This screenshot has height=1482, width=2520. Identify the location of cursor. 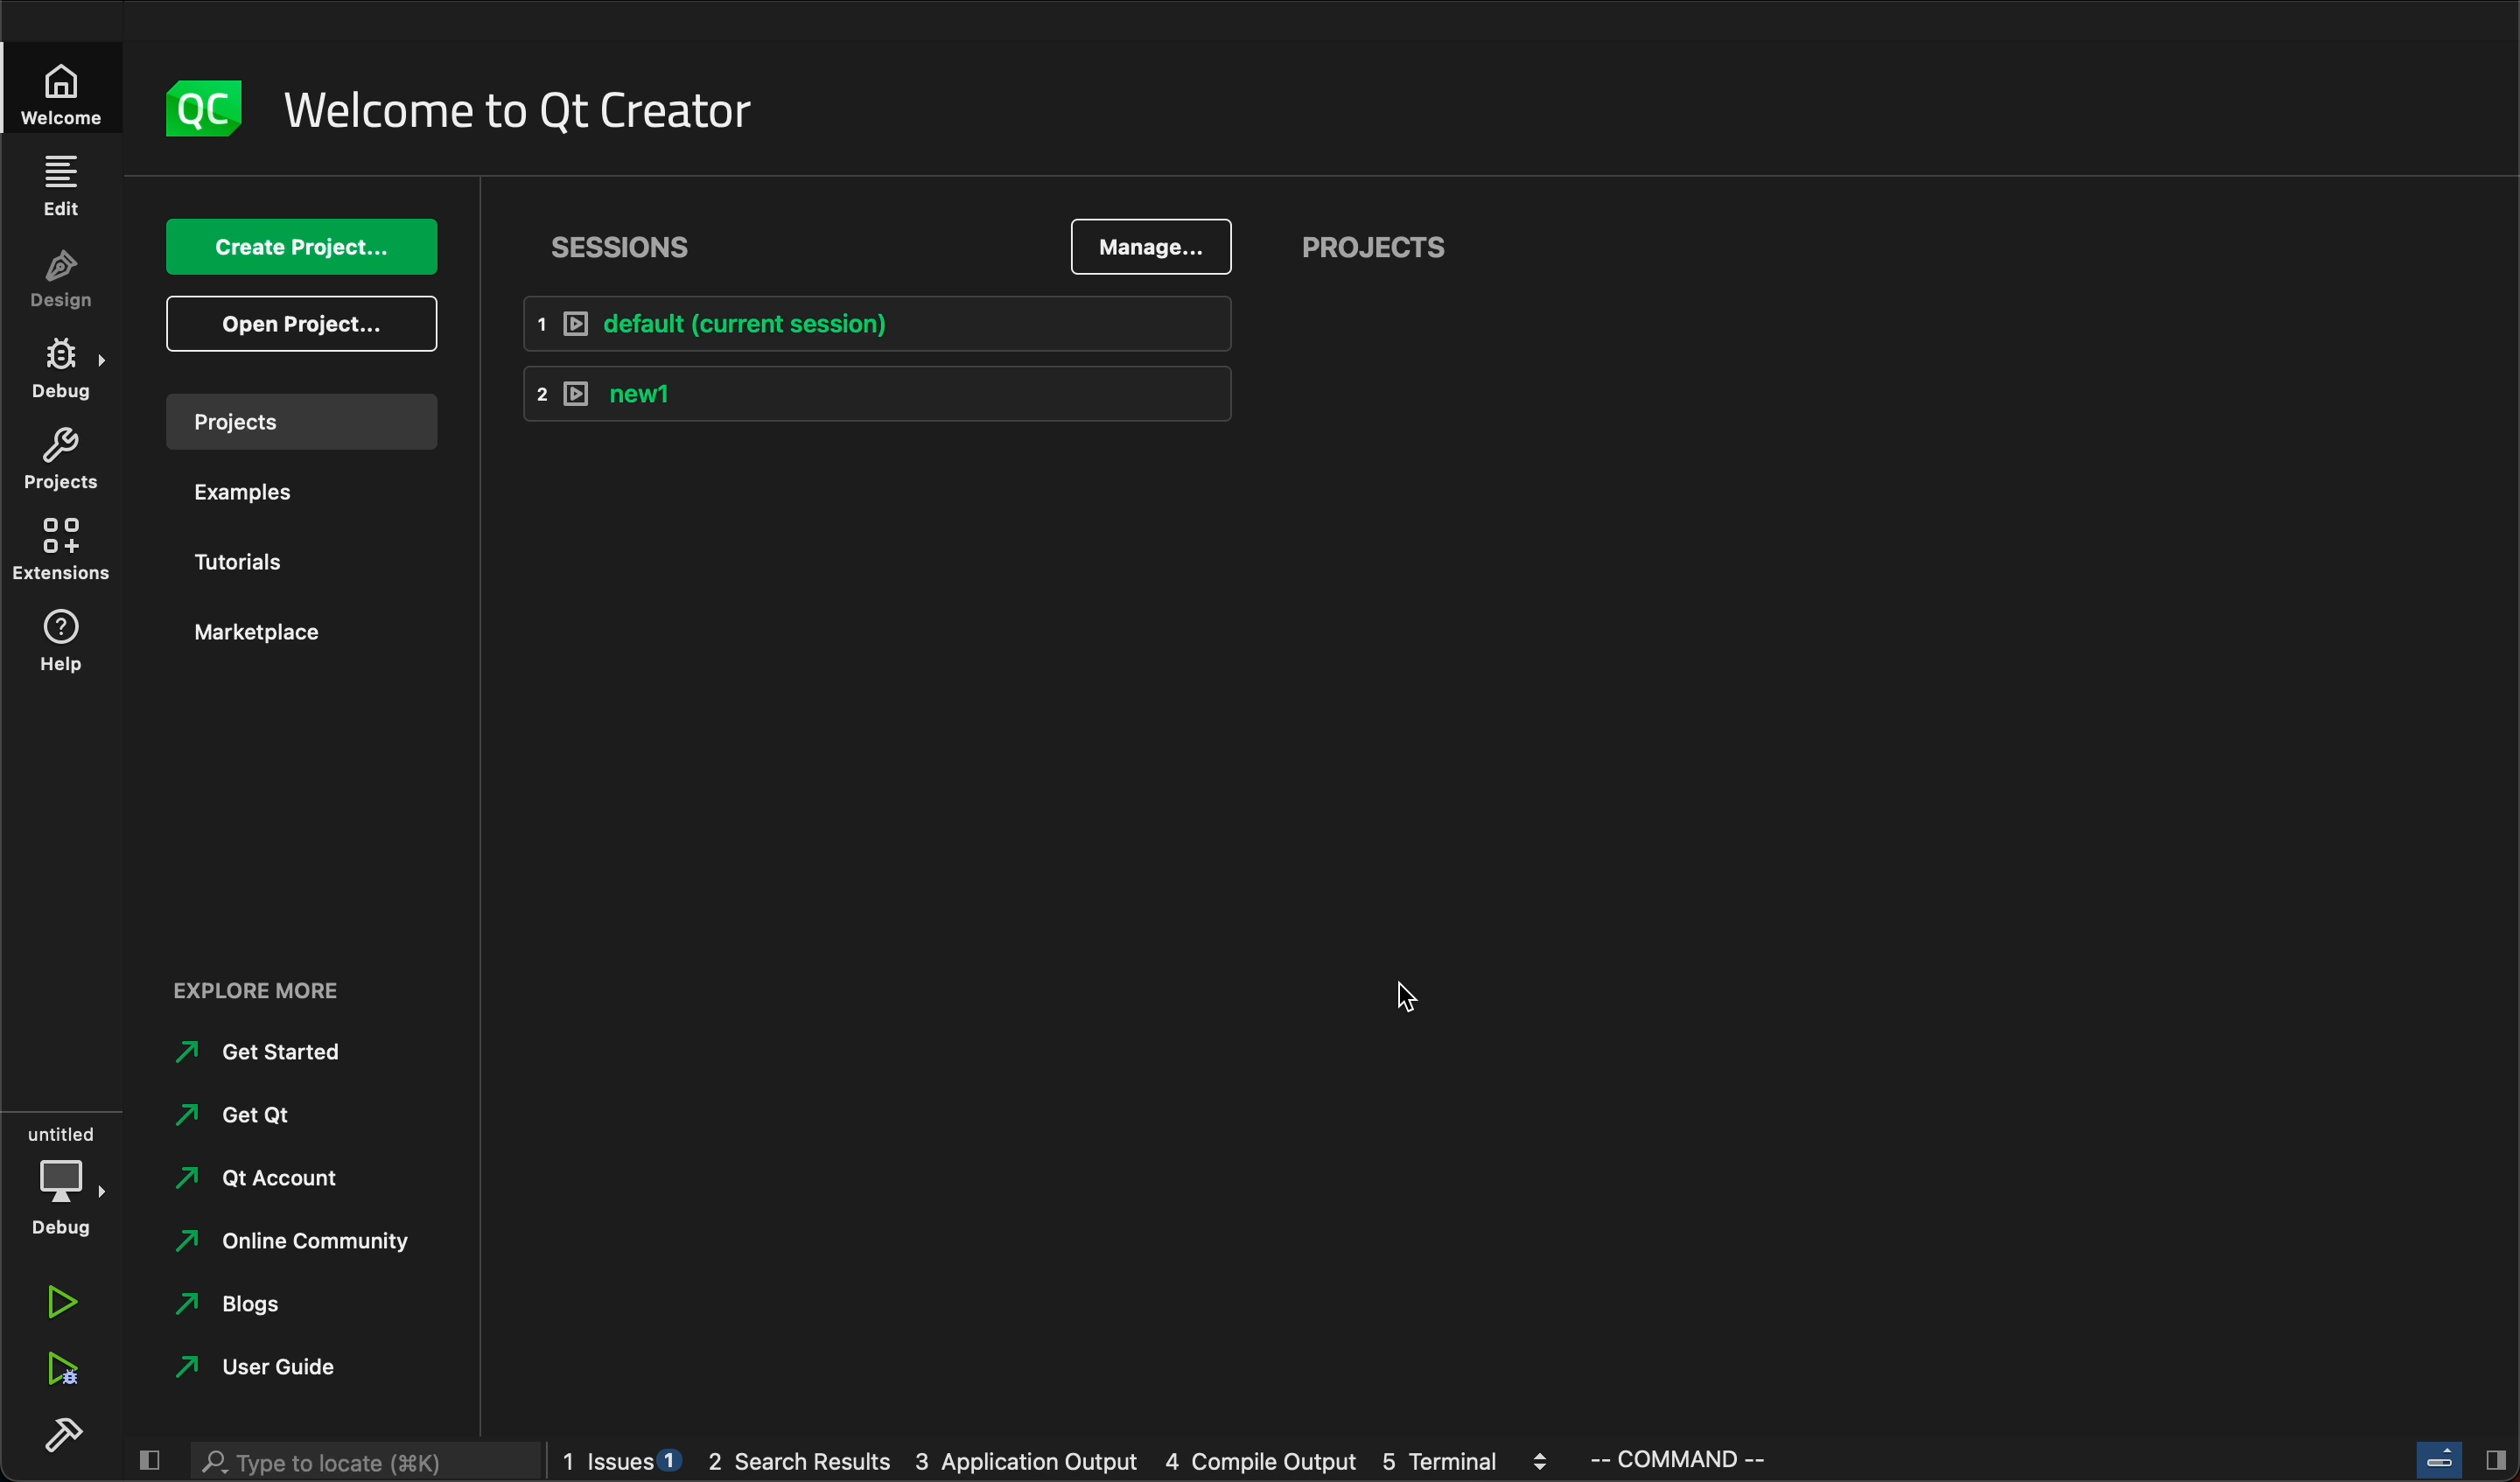
(1401, 990).